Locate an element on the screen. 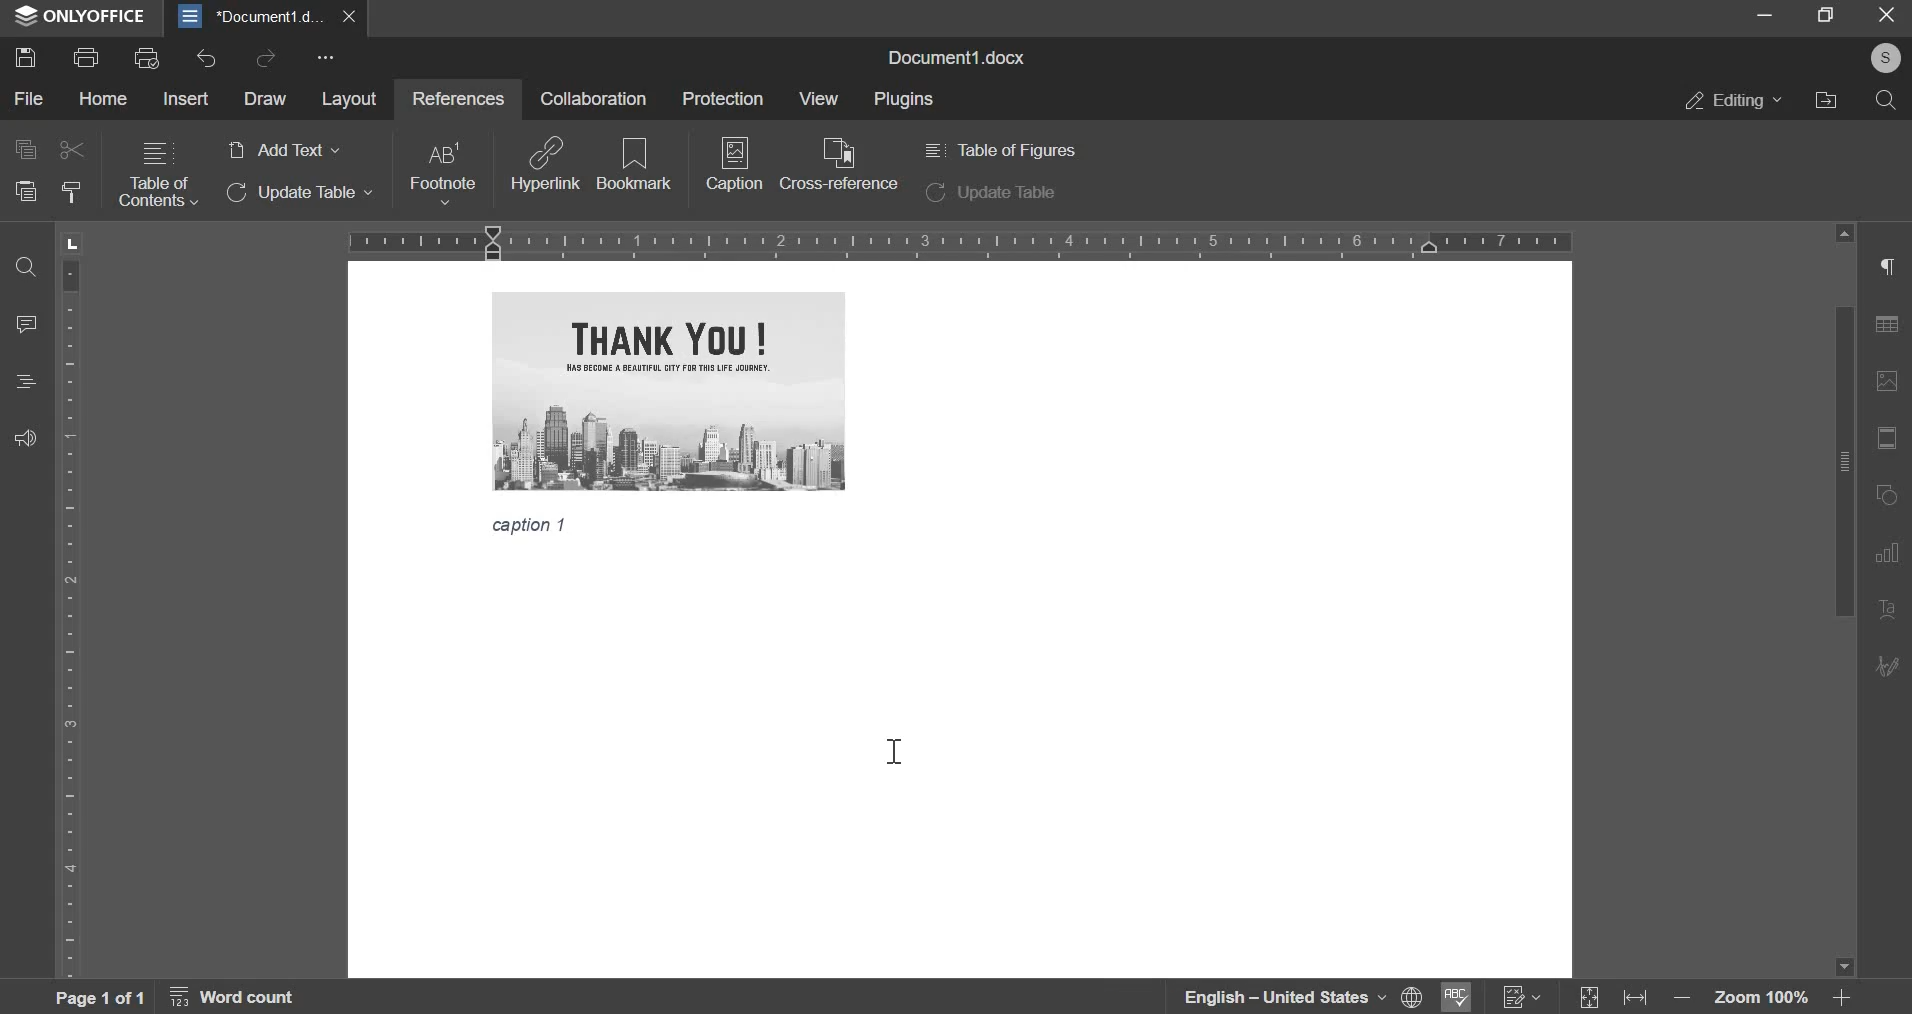 This screenshot has width=1912, height=1014. vertical scale is located at coordinates (72, 616).